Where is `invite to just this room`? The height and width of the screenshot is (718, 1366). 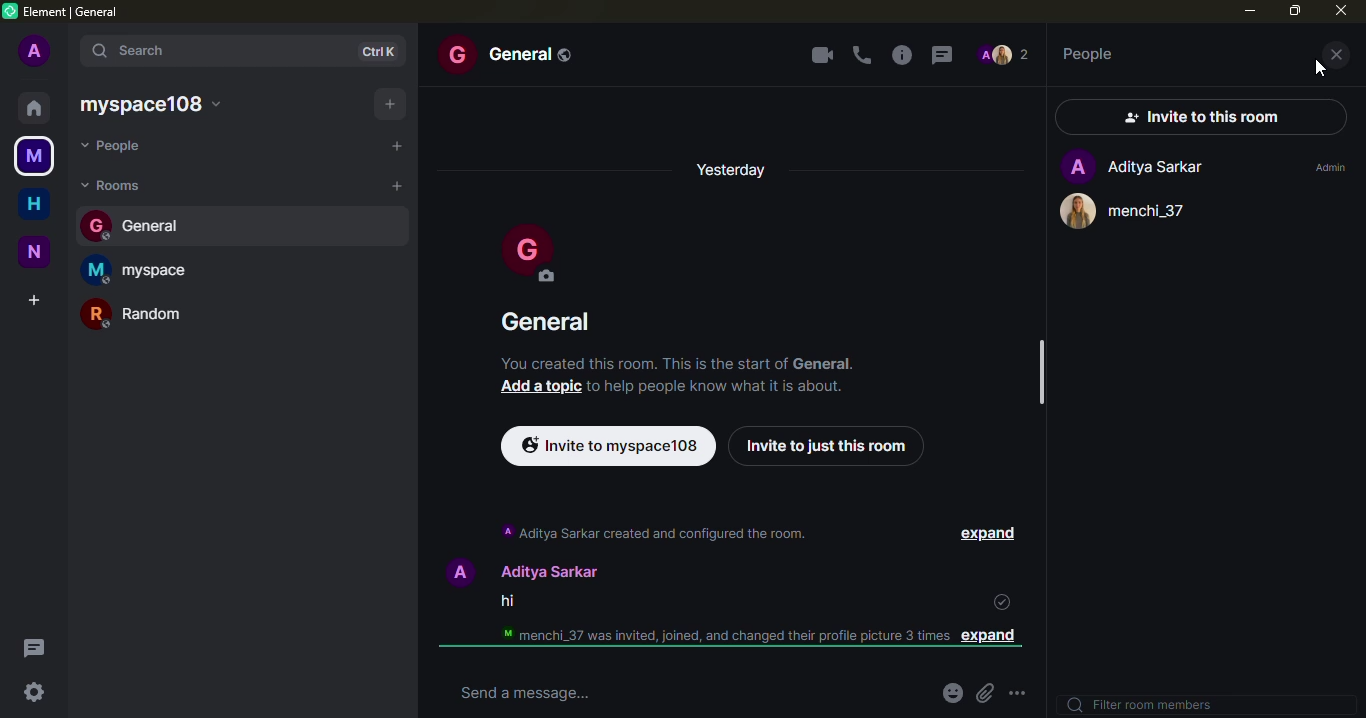 invite to just this room is located at coordinates (824, 446).